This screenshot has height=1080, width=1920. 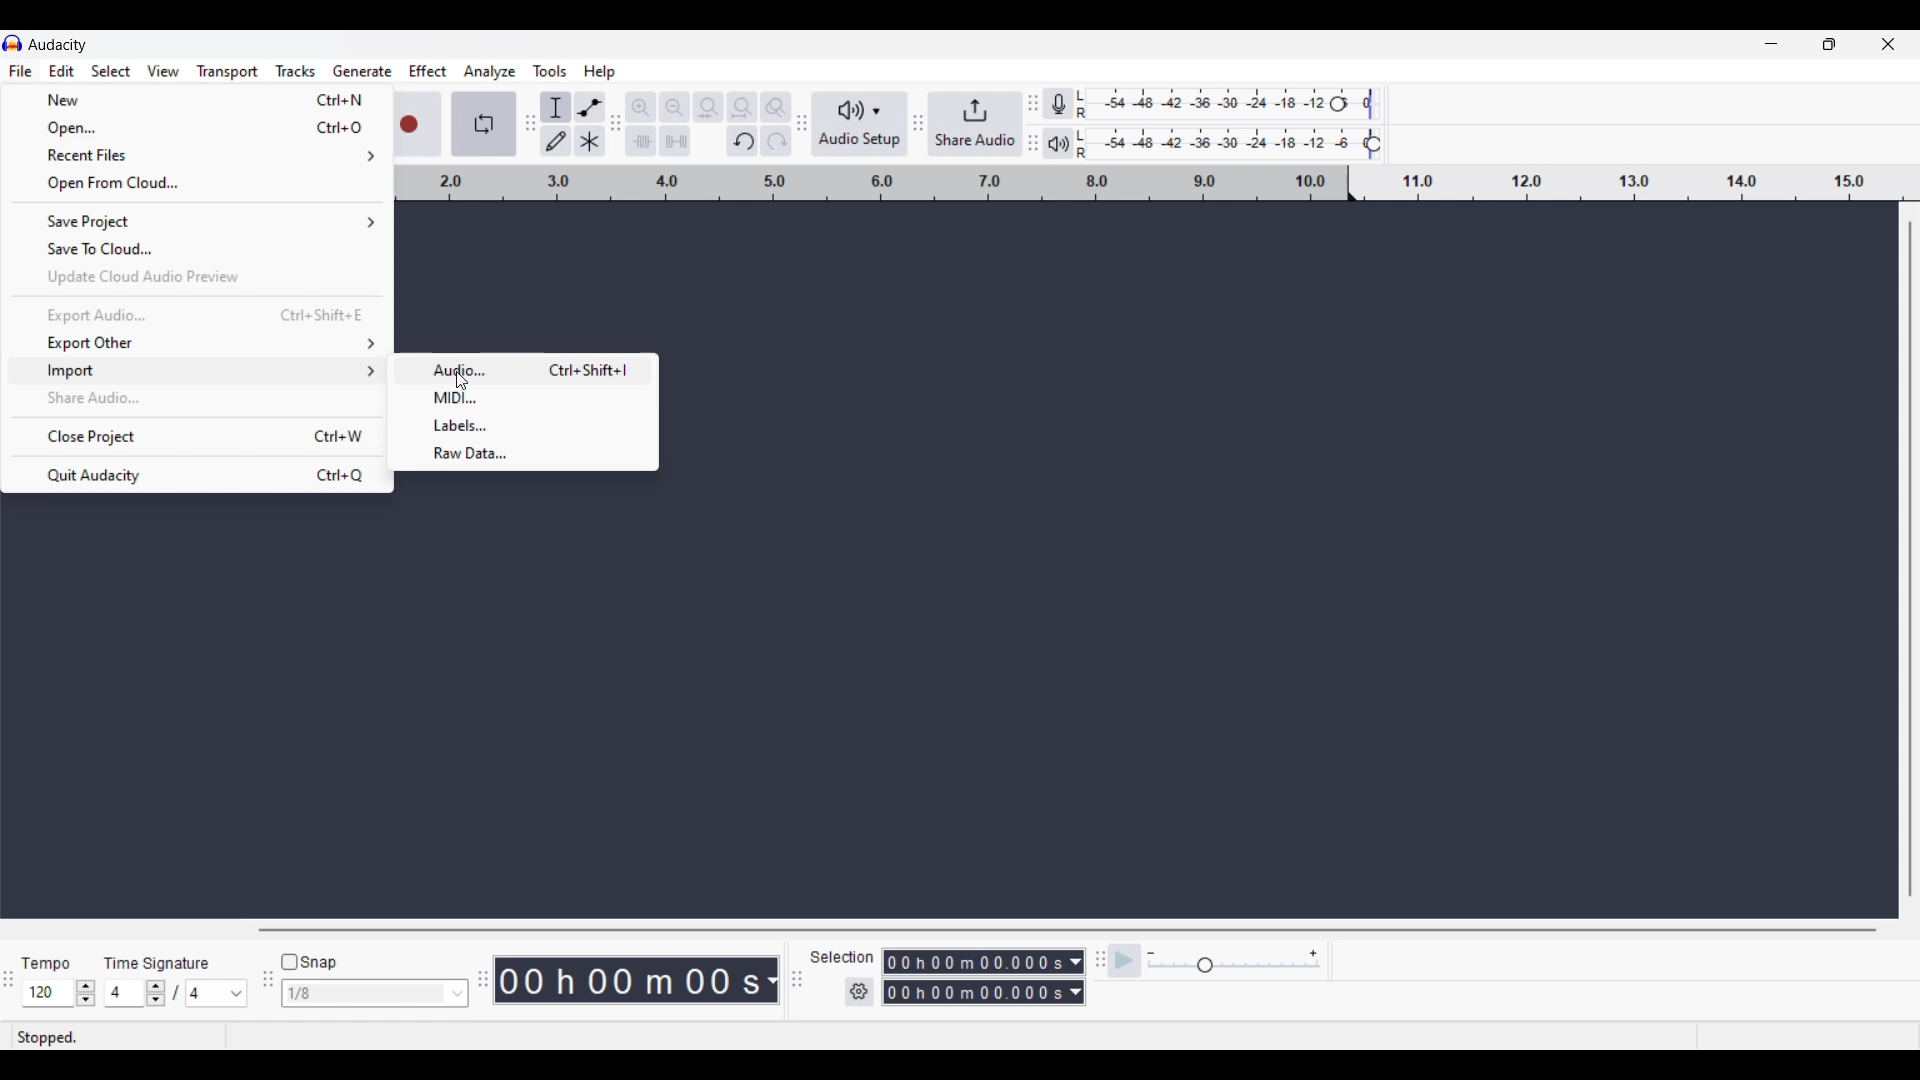 I want to click on Tempo, so click(x=51, y=958).